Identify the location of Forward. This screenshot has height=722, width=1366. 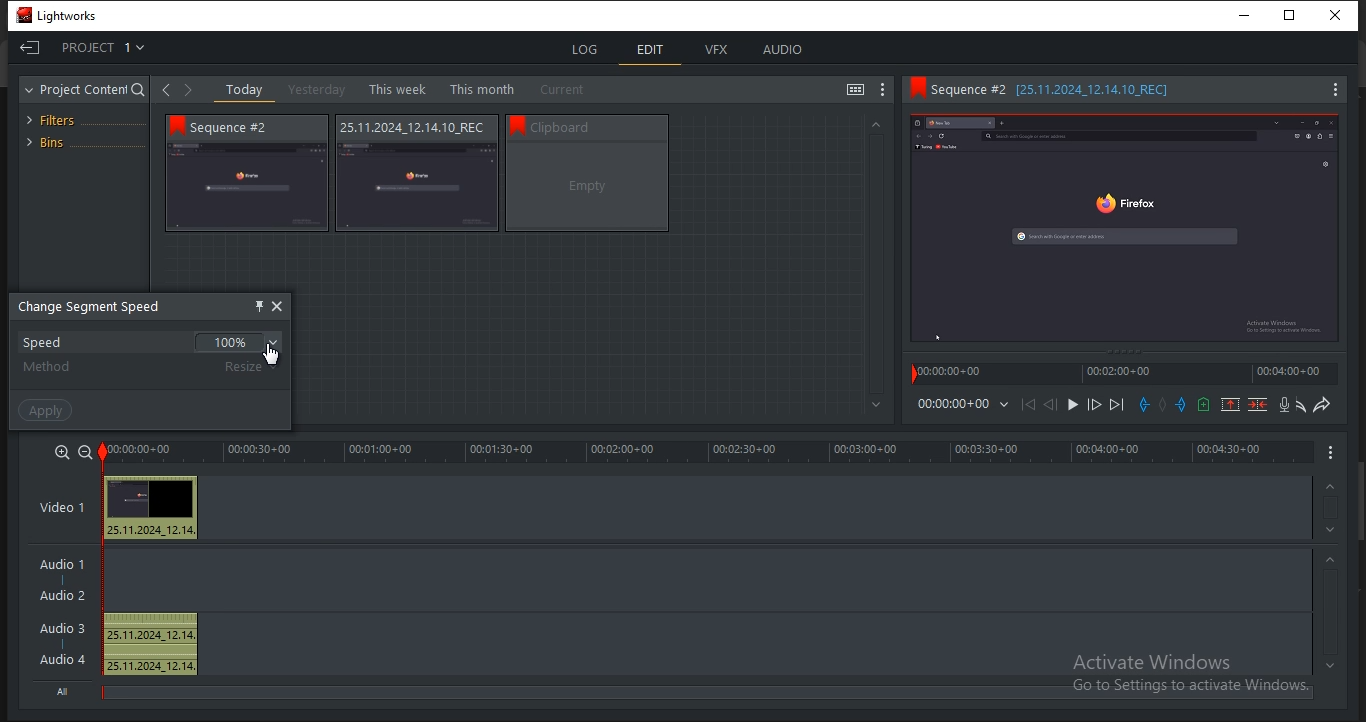
(186, 93).